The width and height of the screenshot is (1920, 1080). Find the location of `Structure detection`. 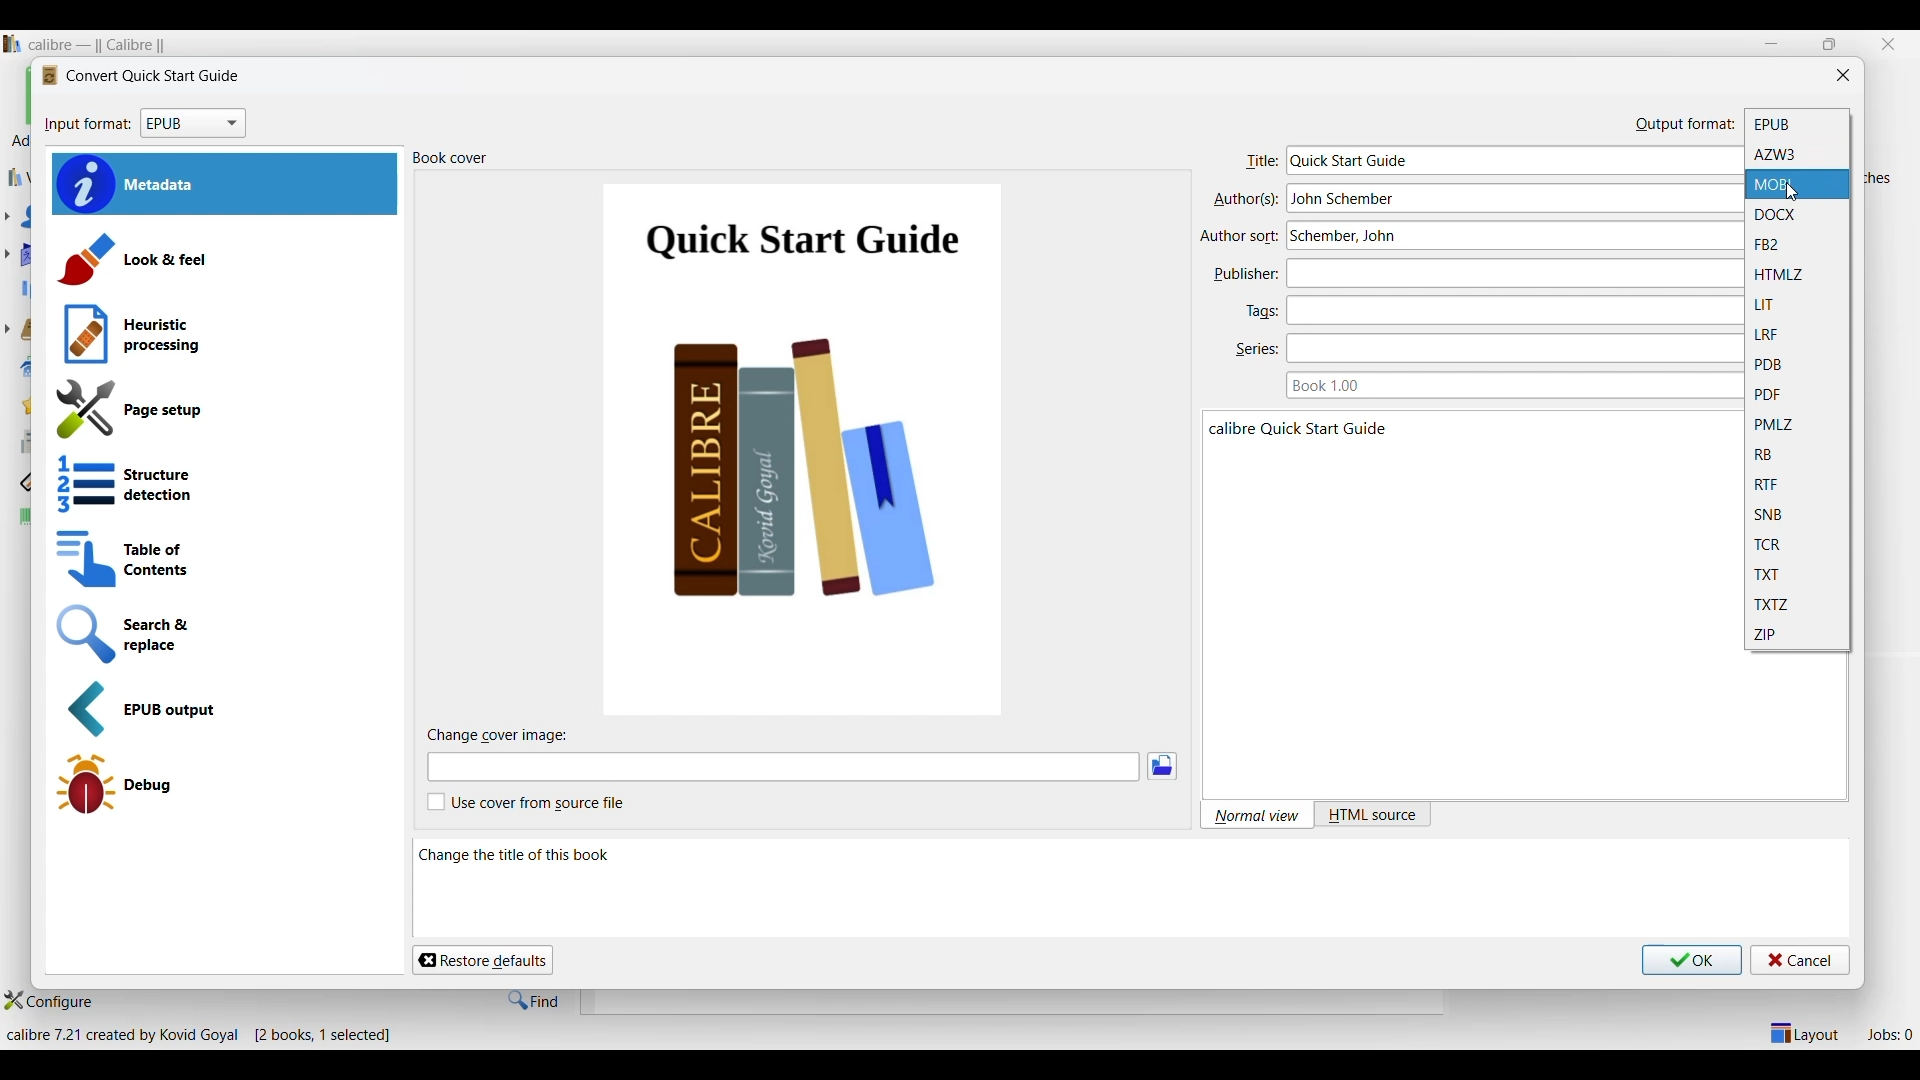

Structure detection is located at coordinates (222, 485).